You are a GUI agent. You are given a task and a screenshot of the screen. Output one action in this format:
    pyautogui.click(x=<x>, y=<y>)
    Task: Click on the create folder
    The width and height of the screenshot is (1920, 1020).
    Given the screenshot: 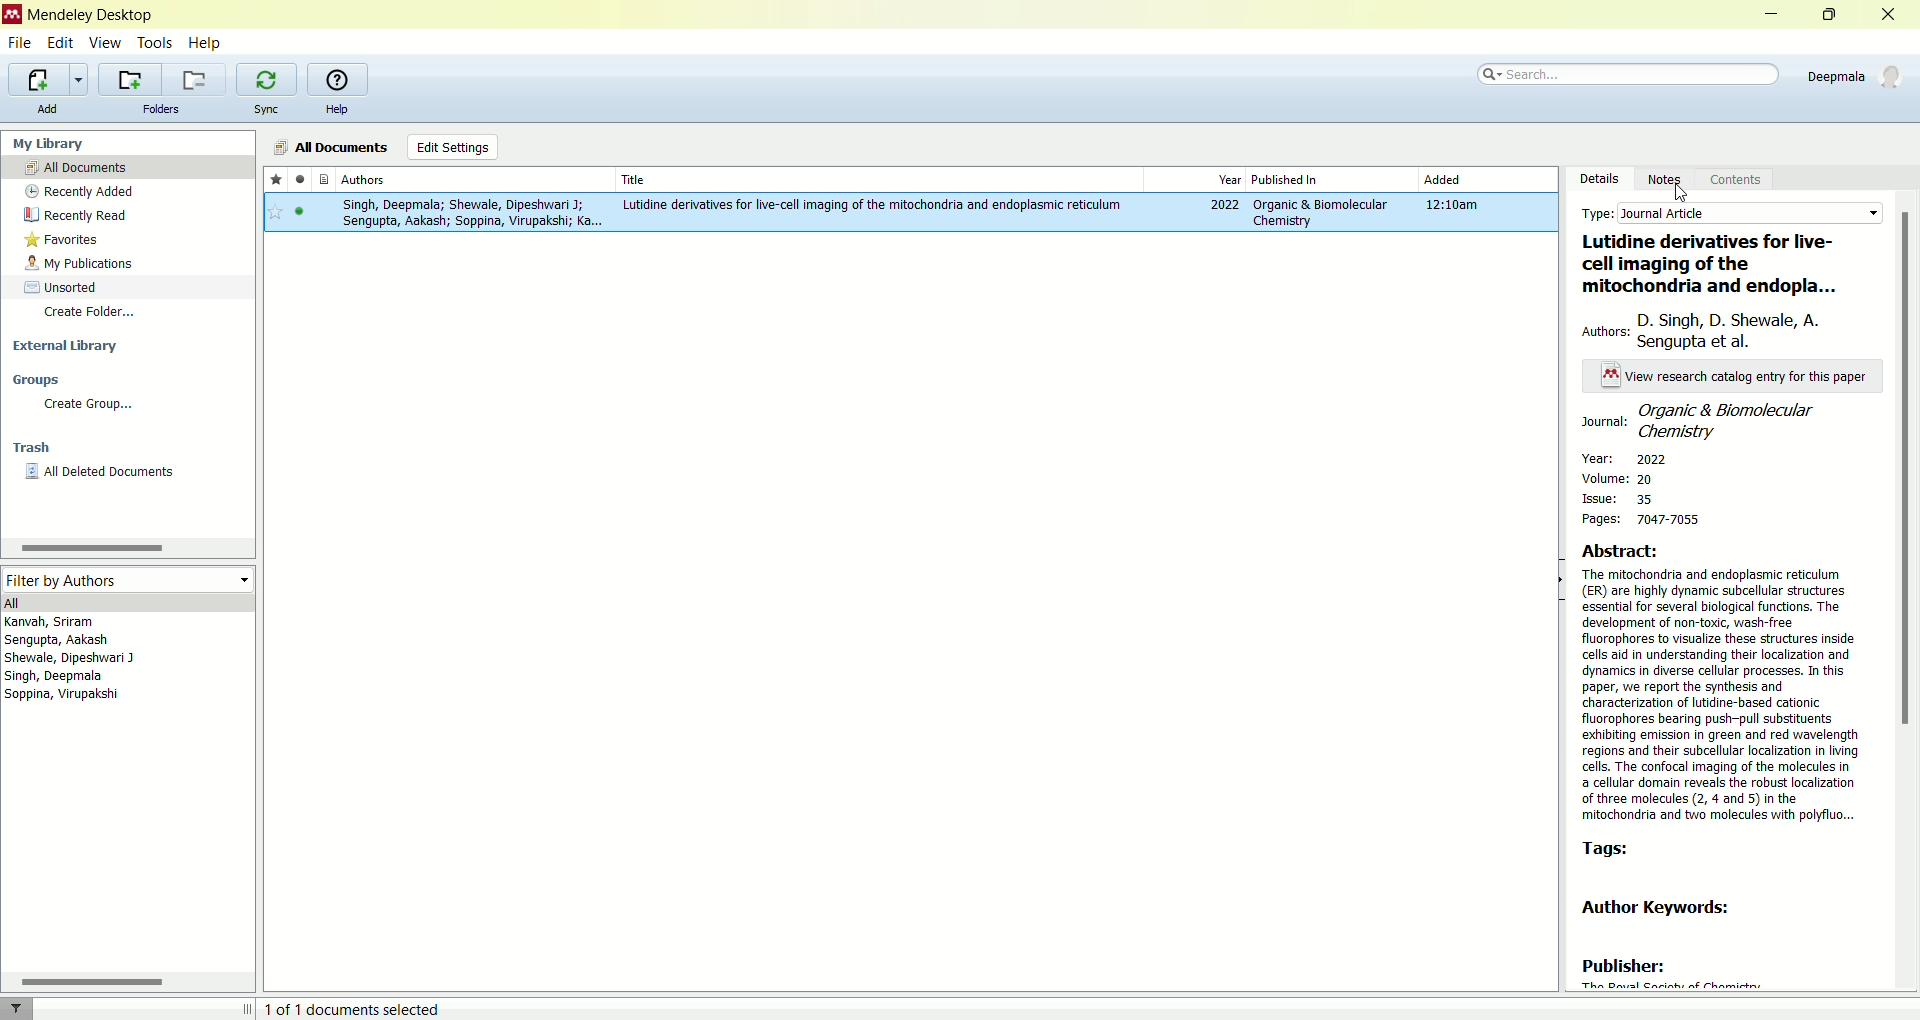 What is the action you would take?
    pyautogui.click(x=128, y=314)
    